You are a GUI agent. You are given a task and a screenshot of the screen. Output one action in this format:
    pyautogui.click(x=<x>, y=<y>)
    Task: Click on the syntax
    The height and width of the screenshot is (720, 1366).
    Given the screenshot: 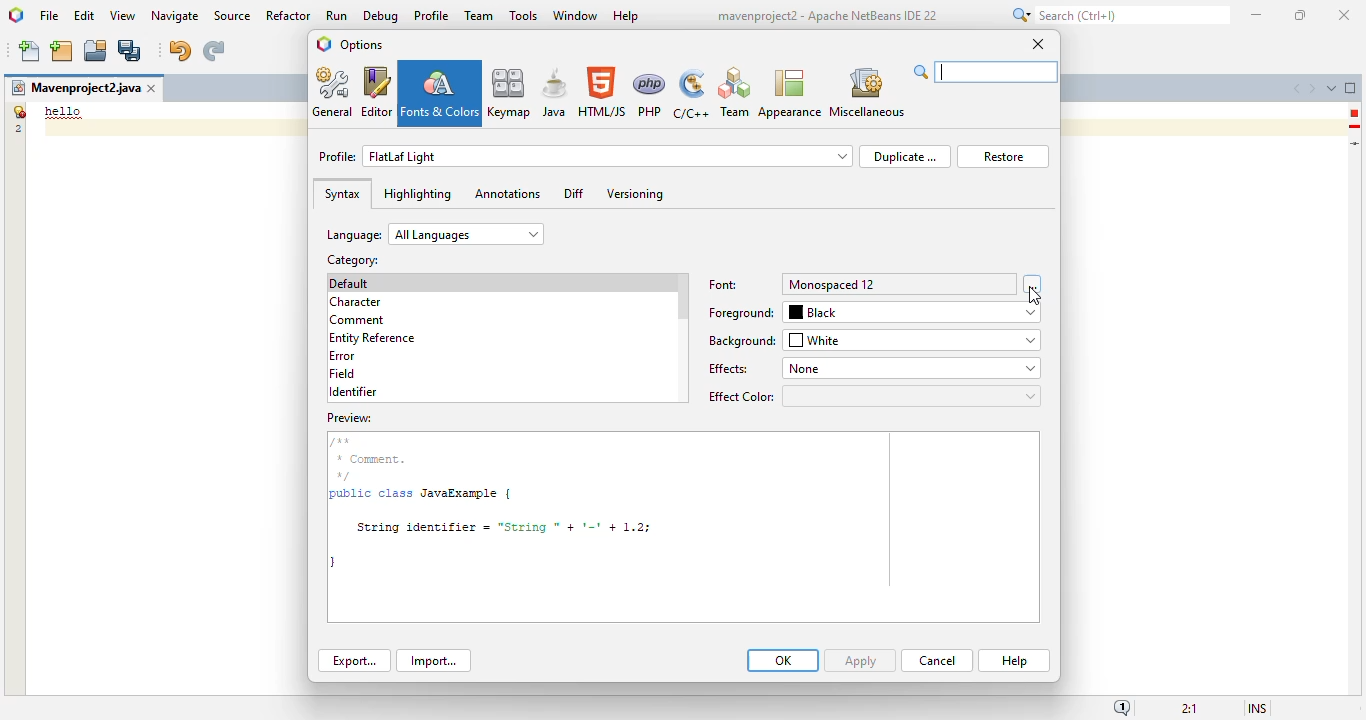 What is the action you would take?
    pyautogui.click(x=342, y=194)
    